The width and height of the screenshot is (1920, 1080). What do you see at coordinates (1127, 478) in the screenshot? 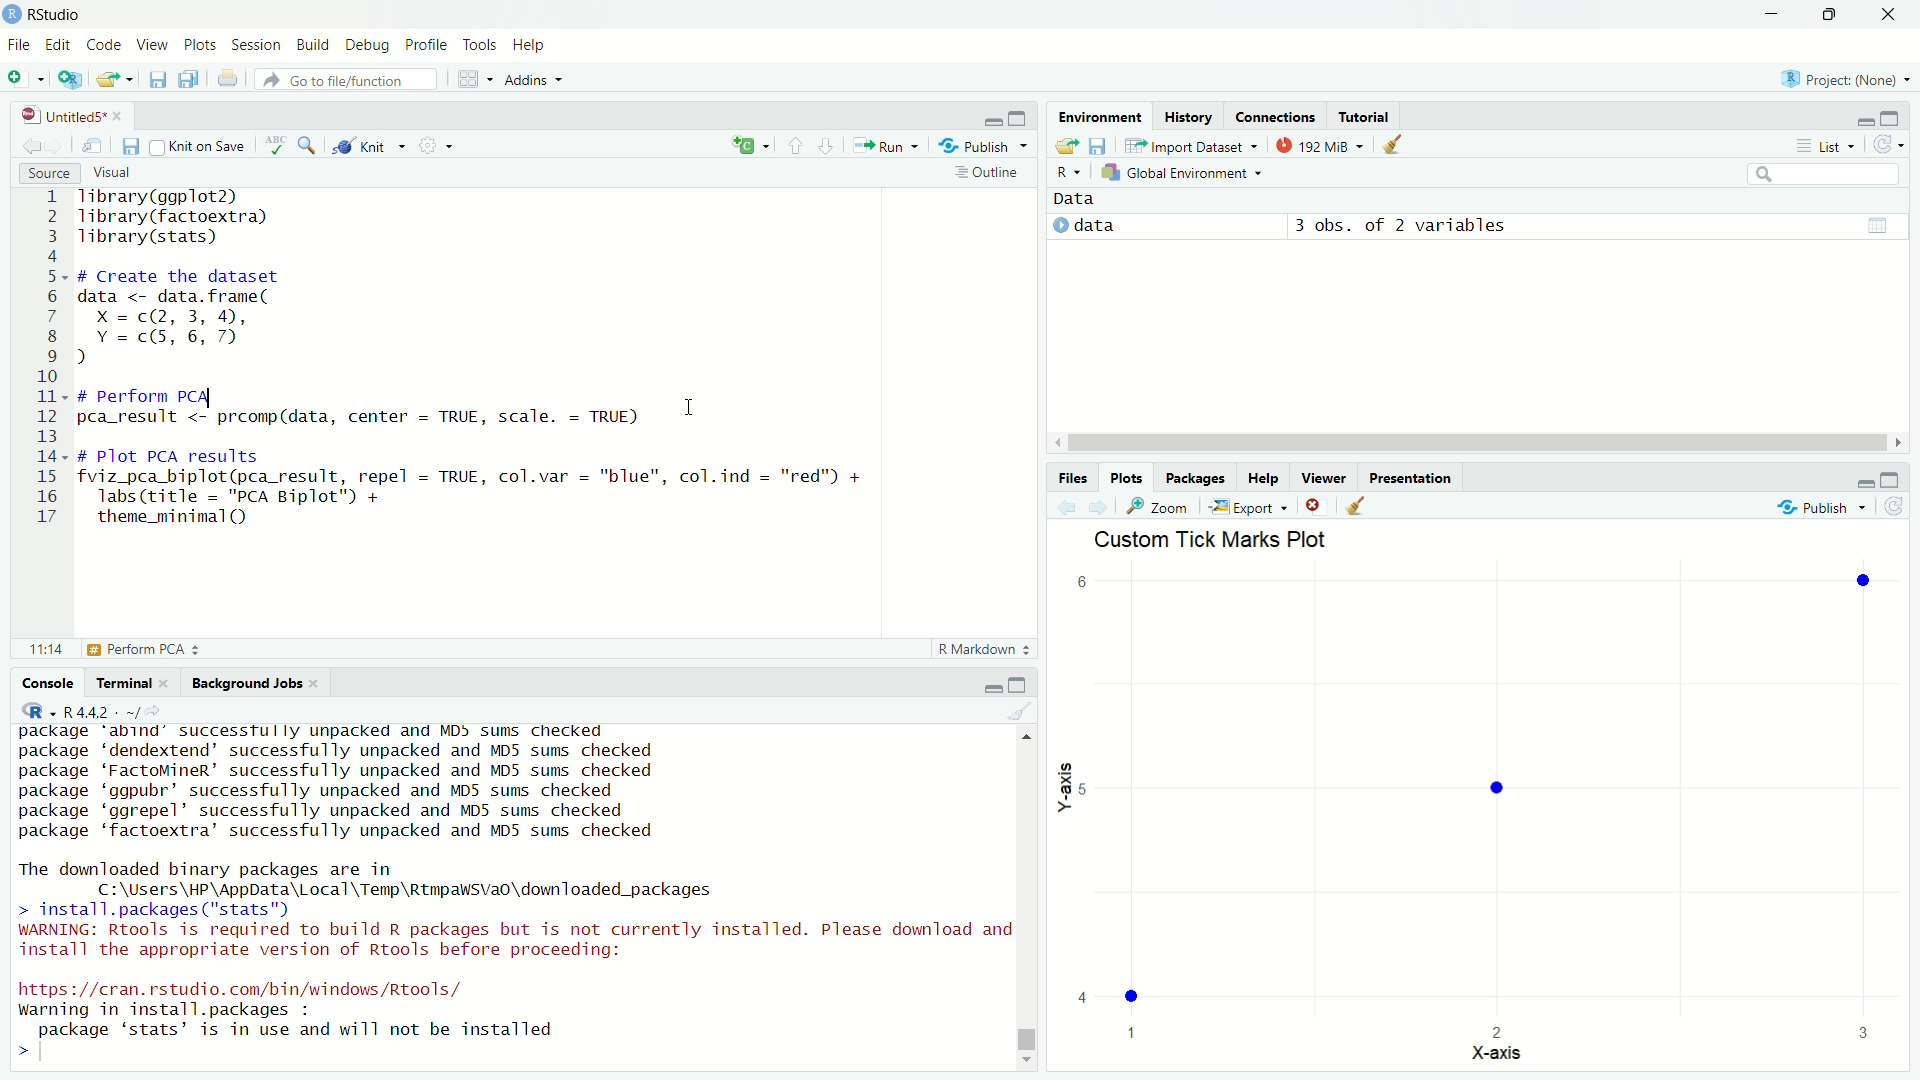
I see `Plots` at bounding box center [1127, 478].